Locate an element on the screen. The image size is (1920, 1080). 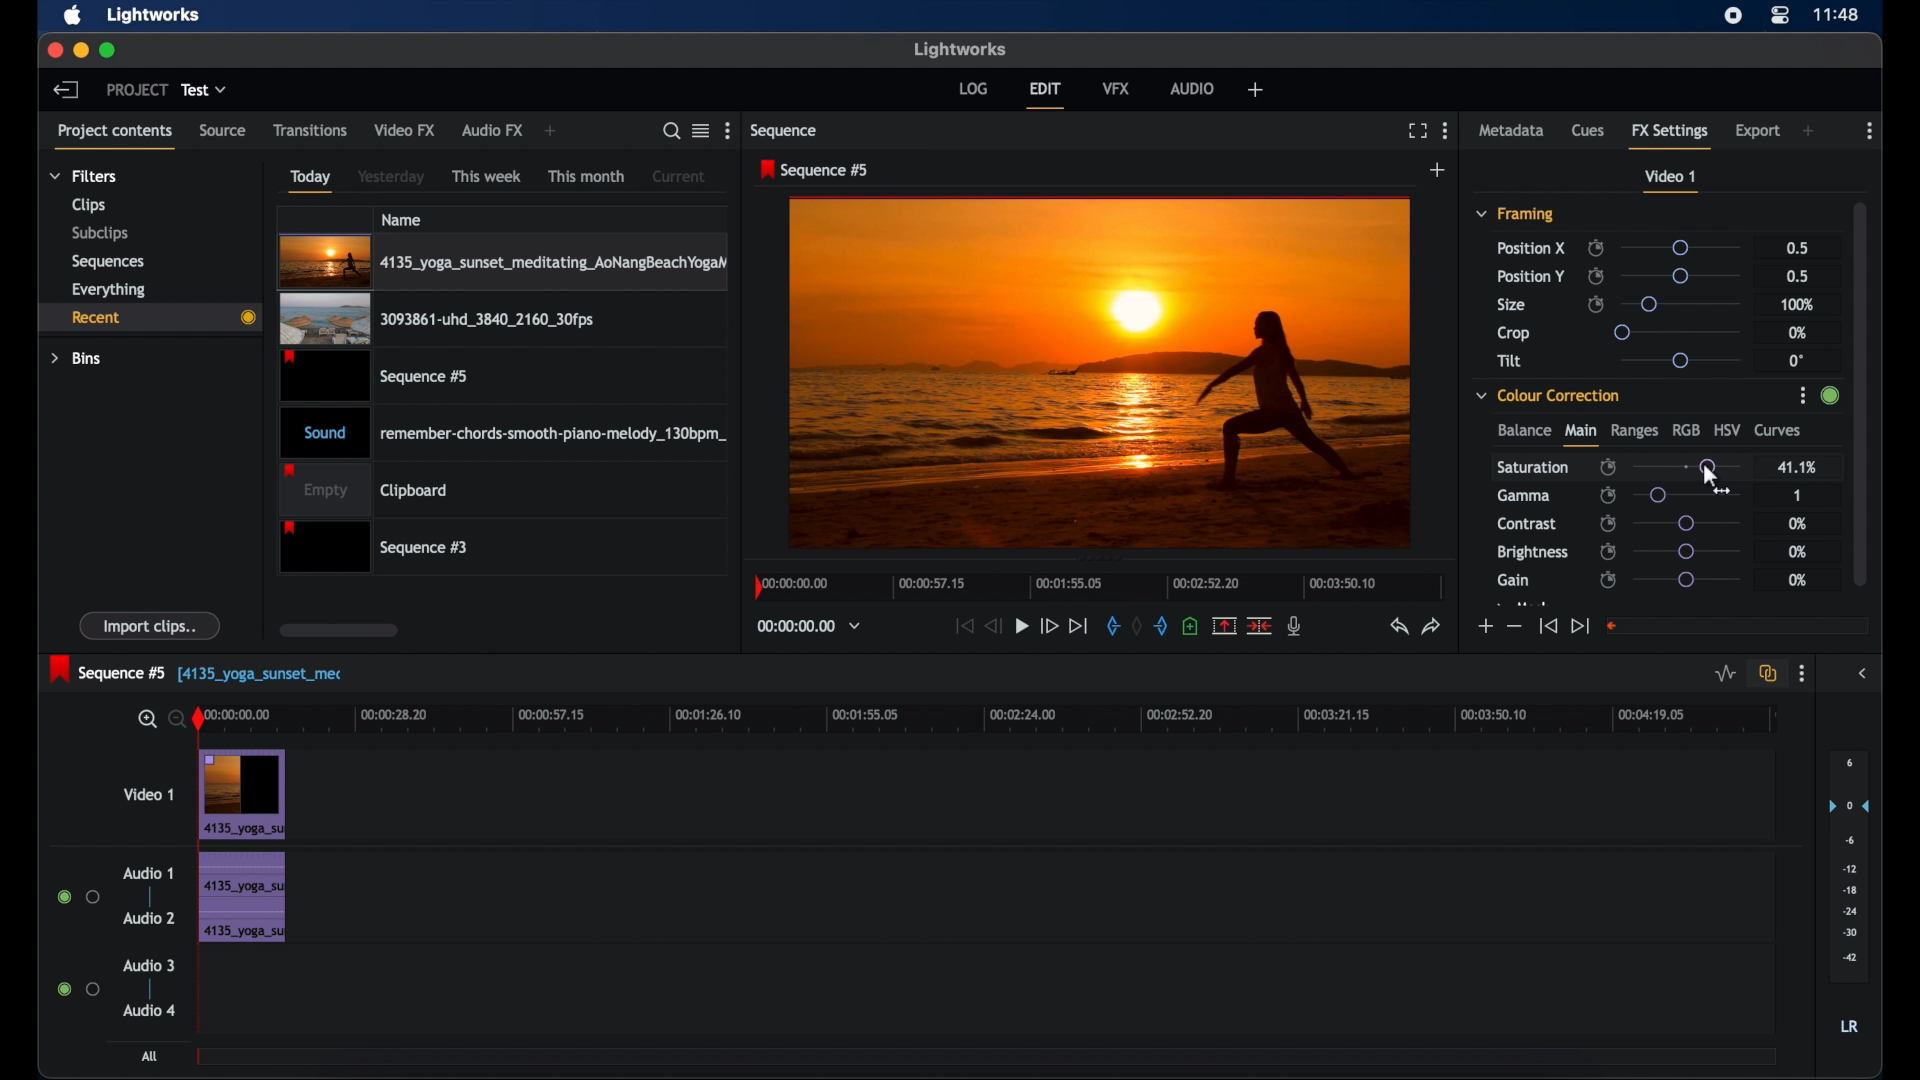
41.1% is located at coordinates (1796, 466).